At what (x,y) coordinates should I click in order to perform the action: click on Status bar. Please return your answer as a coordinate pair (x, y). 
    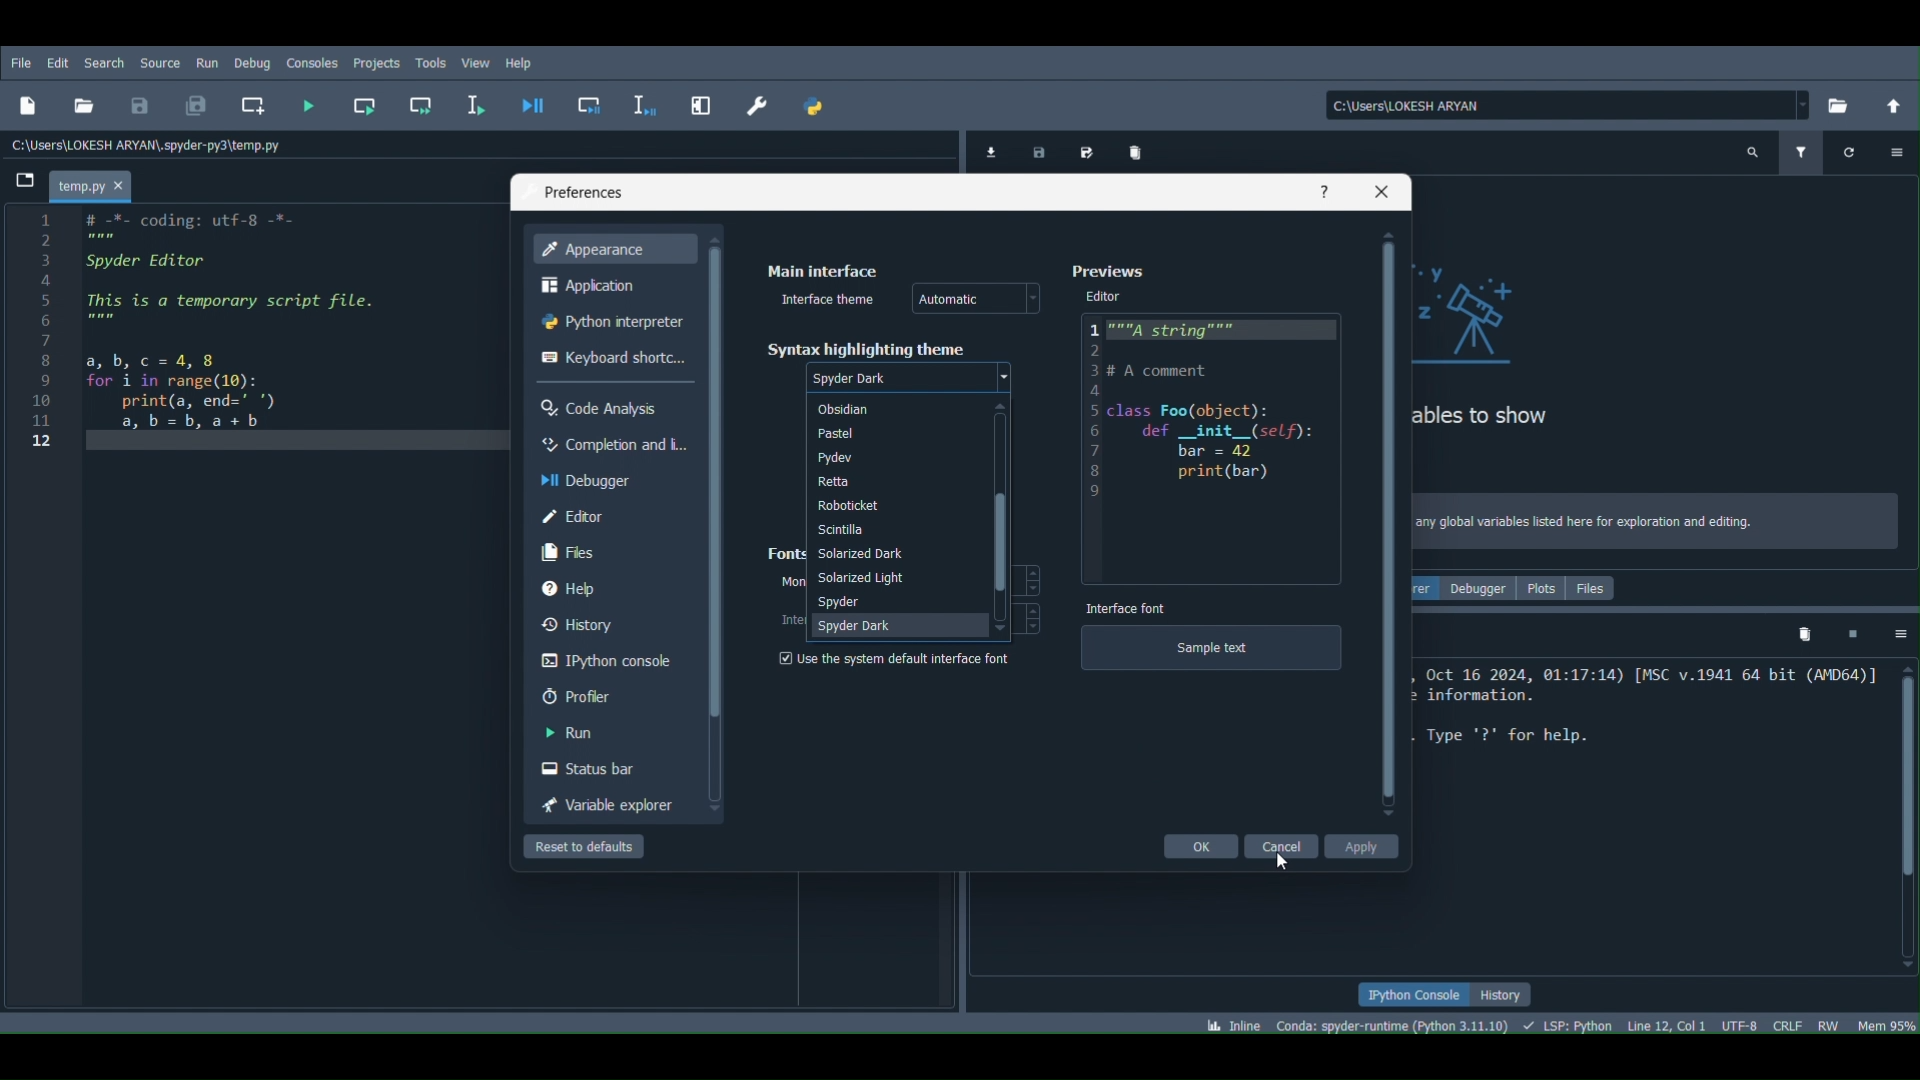
    Looking at the image, I should click on (614, 765).